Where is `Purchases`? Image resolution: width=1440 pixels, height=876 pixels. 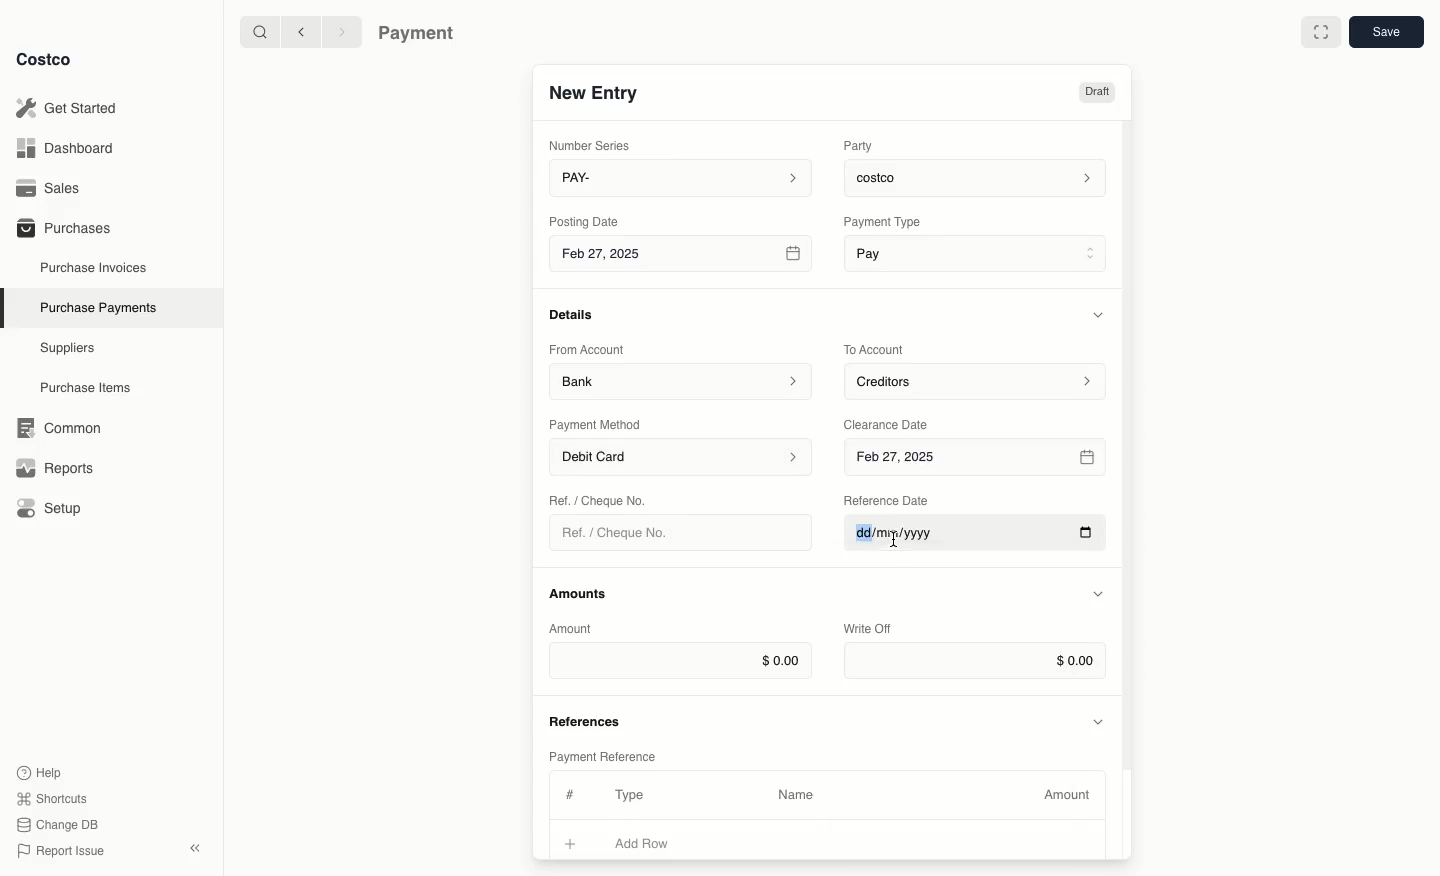 Purchases is located at coordinates (63, 227).